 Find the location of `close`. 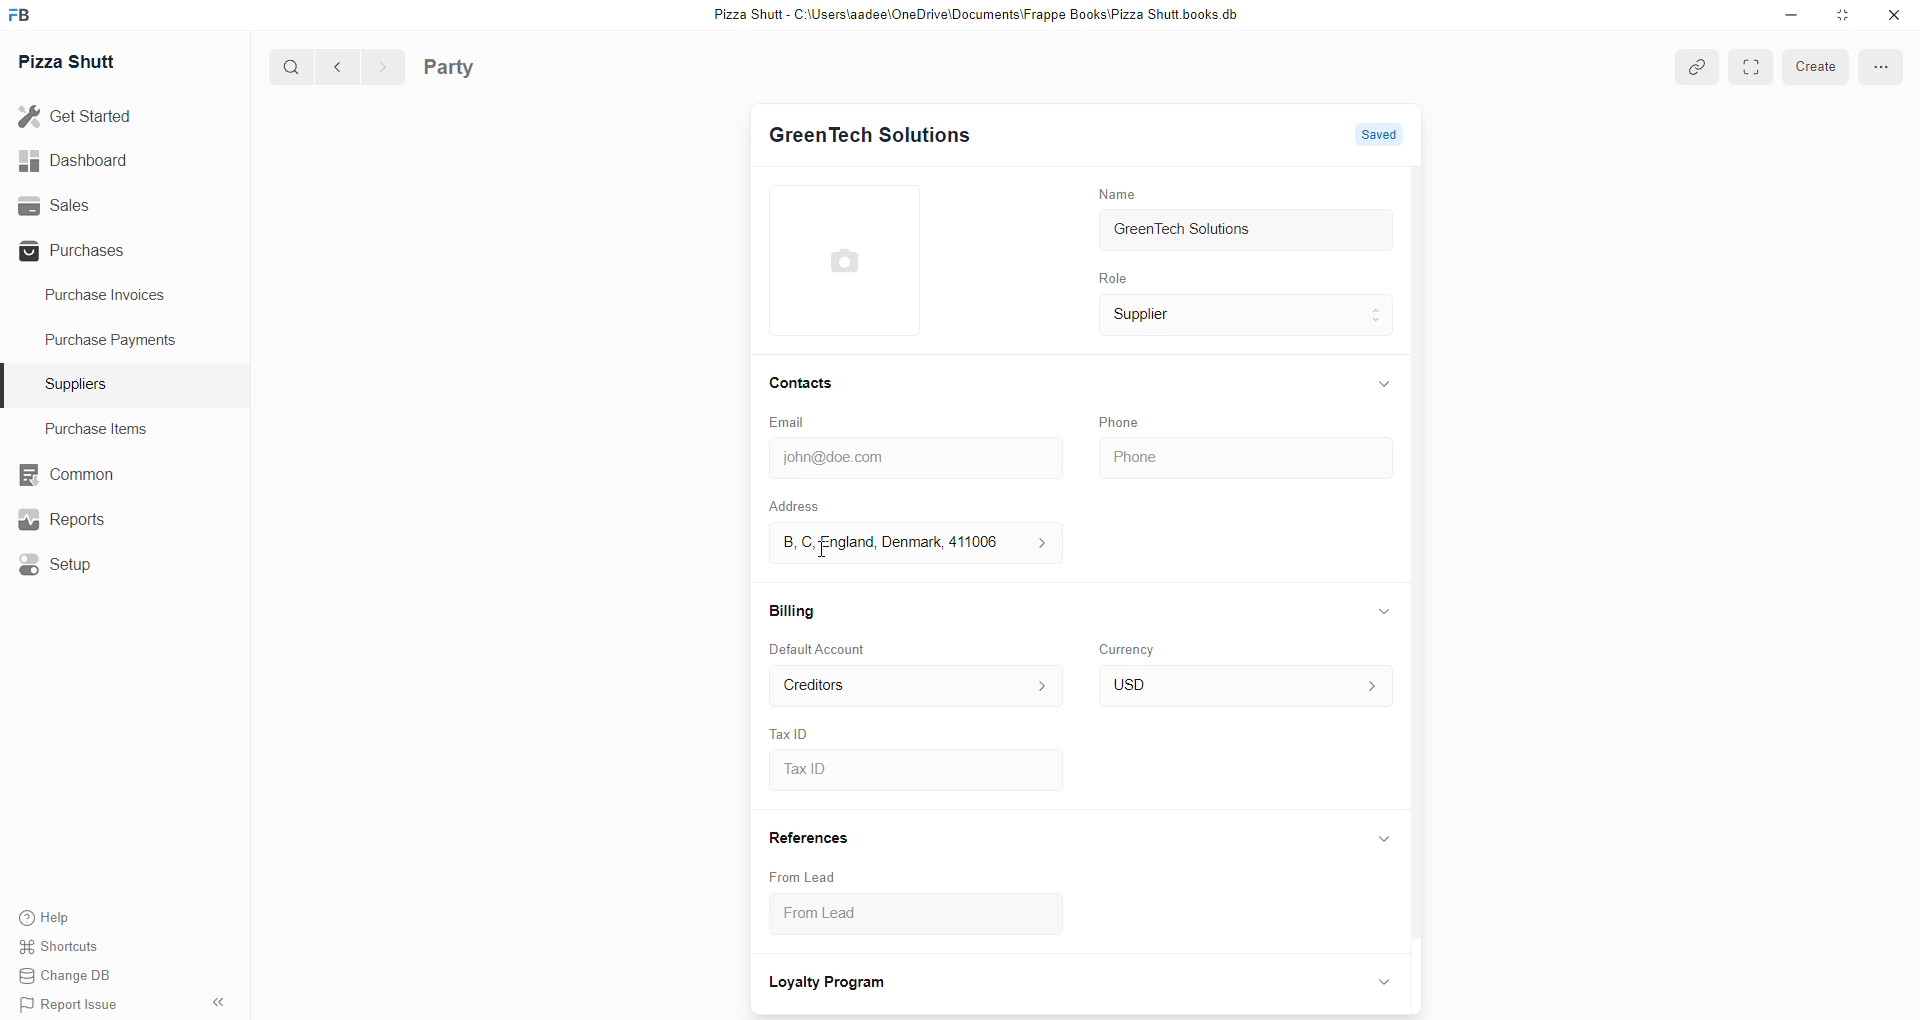

close is located at coordinates (1892, 15).